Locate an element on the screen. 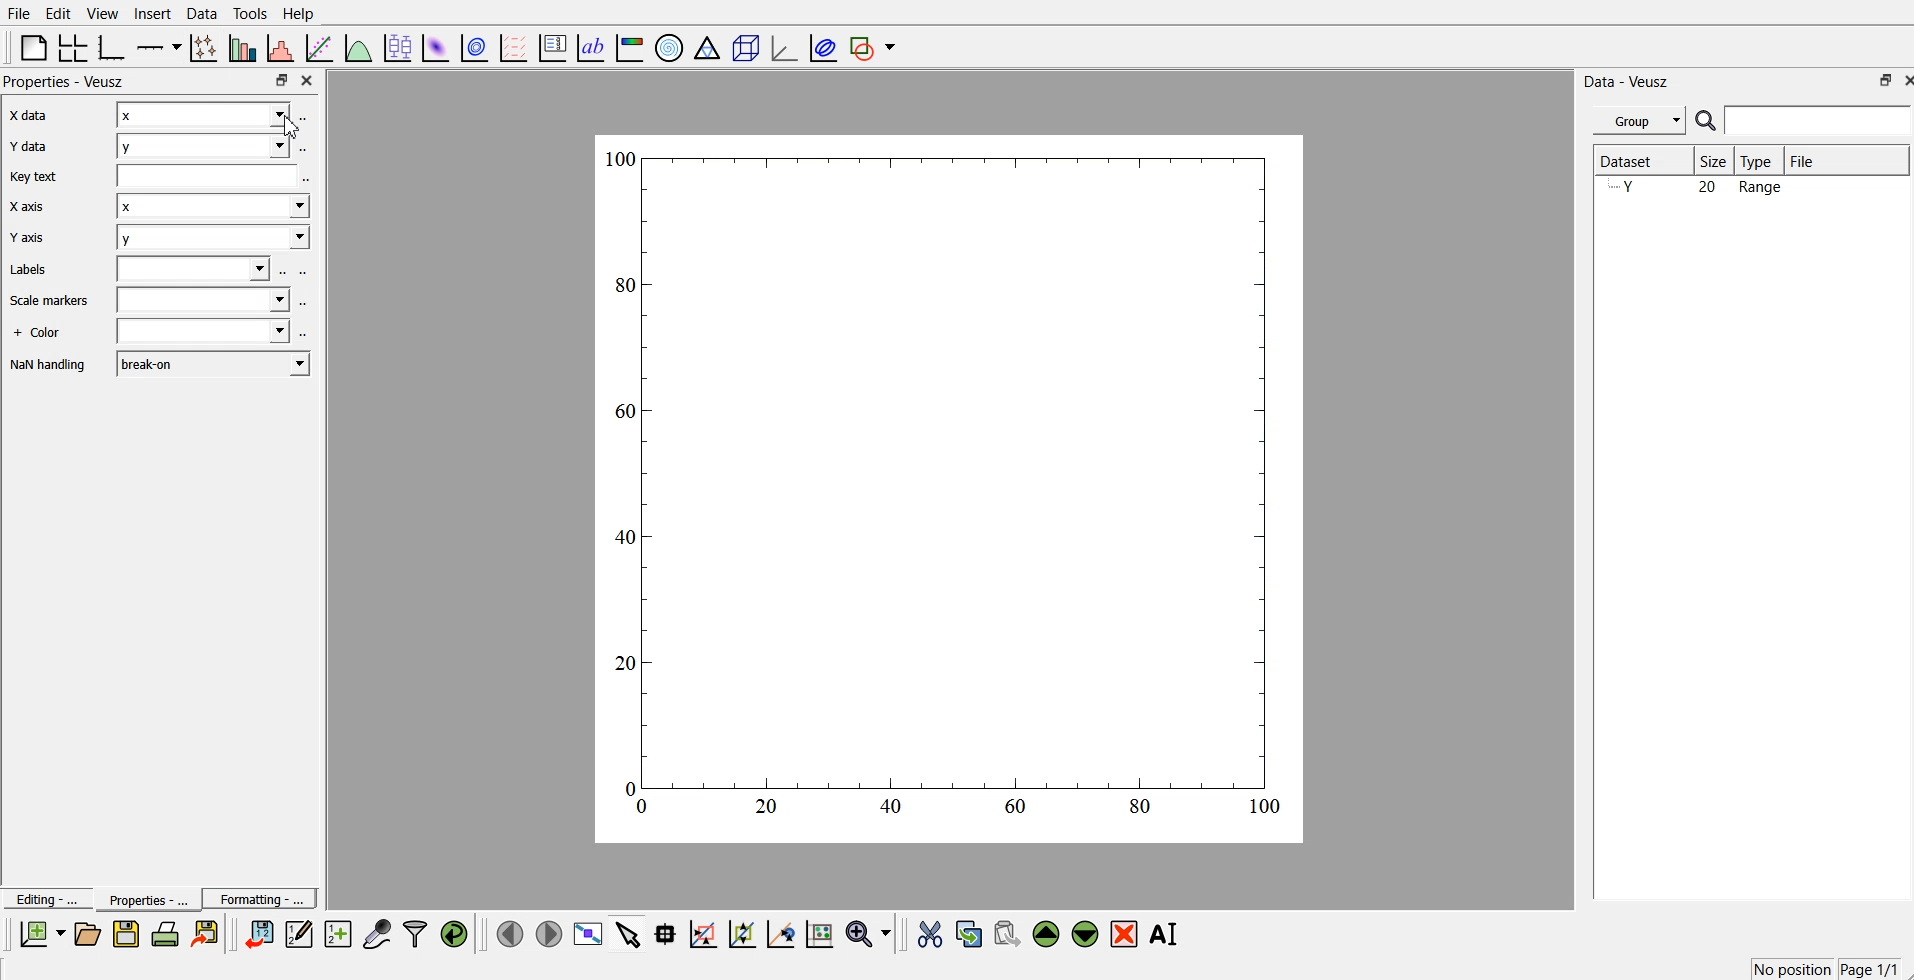 Image resolution: width=1914 pixels, height=980 pixels. breakon is located at coordinates (216, 364).